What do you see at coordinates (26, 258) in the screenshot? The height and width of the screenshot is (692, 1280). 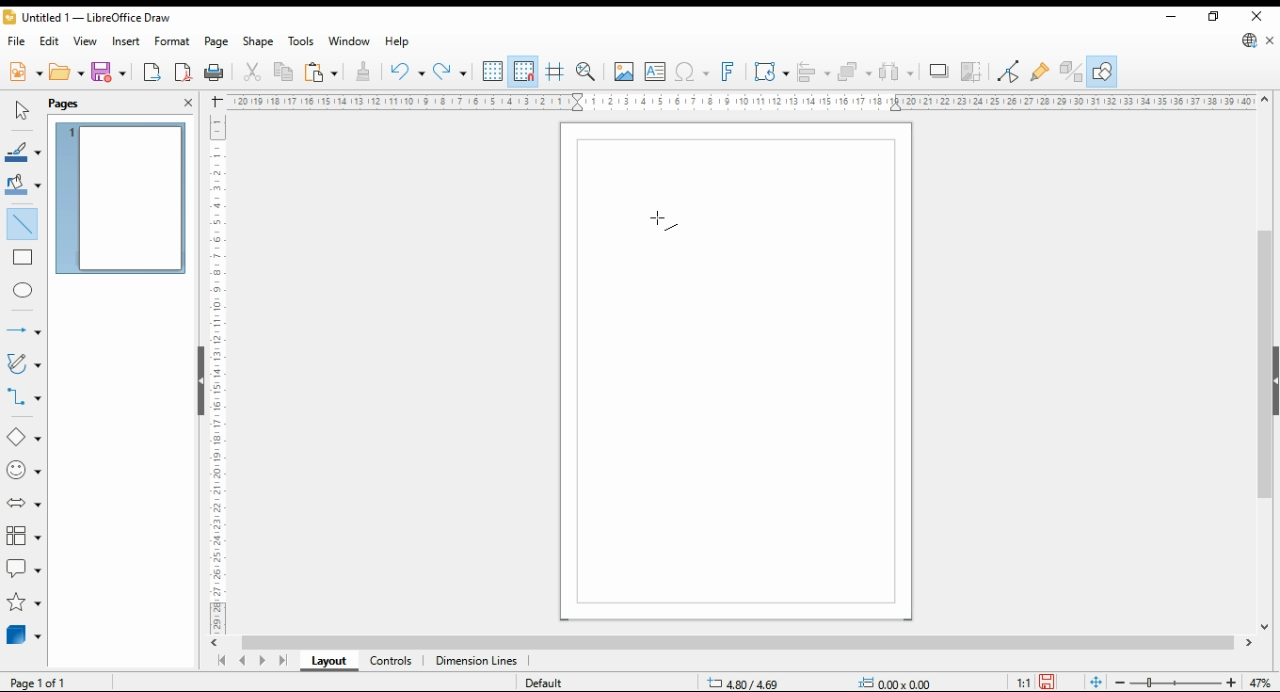 I see `insert line message` at bounding box center [26, 258].